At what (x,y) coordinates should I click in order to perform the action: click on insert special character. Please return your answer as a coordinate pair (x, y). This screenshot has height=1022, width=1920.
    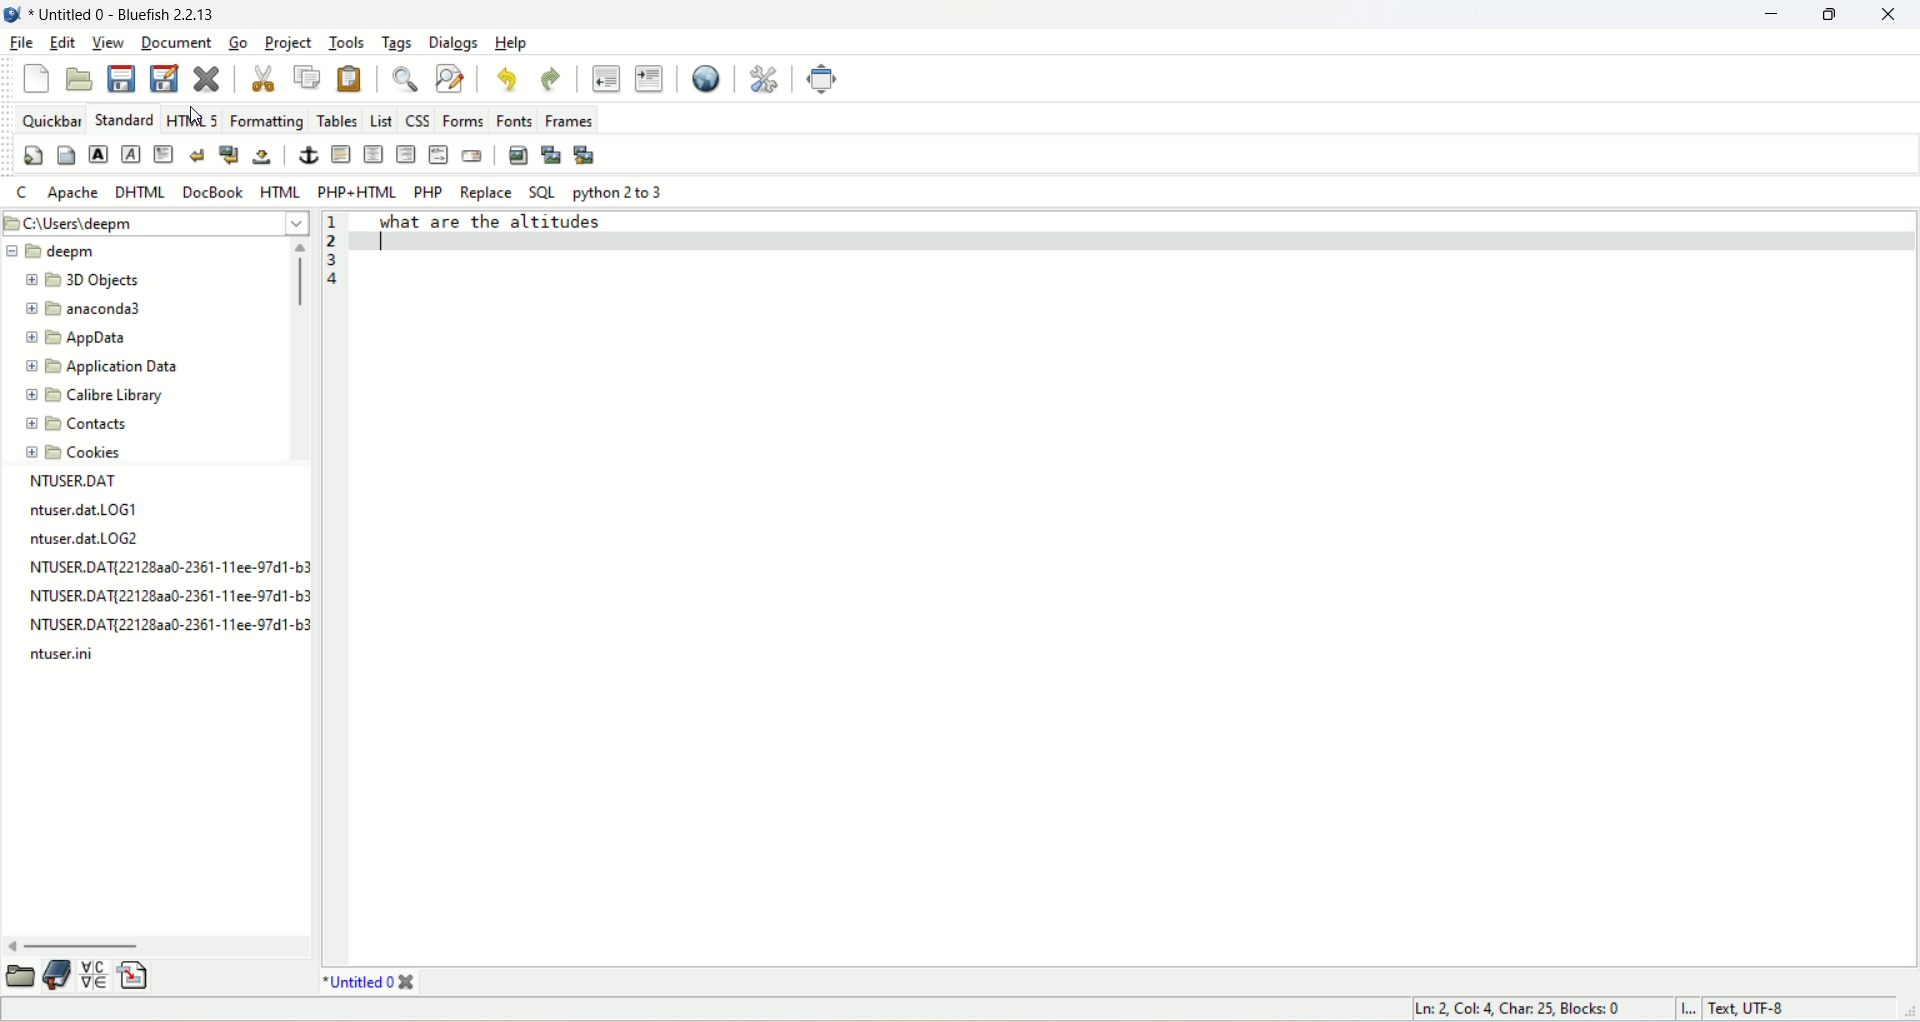
    Looking at the image, I should click on (98, 975).